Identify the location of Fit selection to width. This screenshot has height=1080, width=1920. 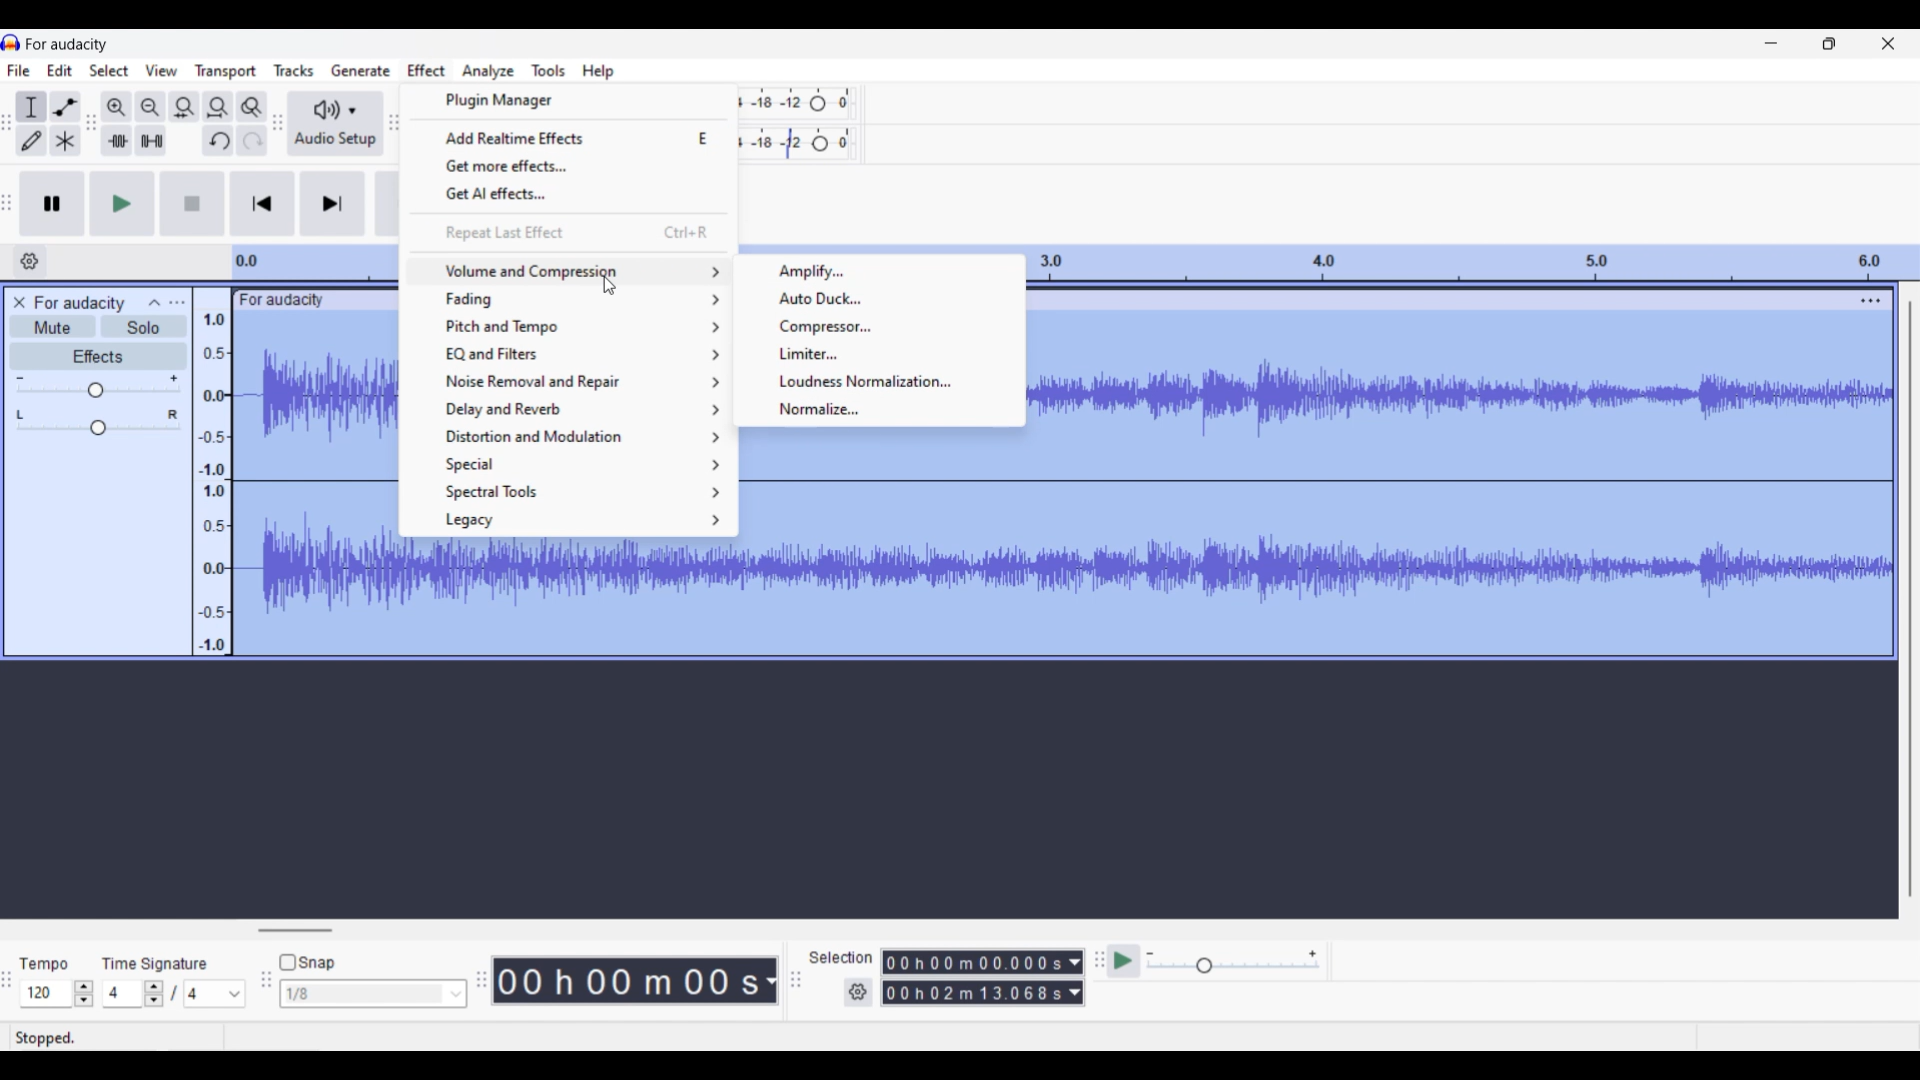
(185, 107).